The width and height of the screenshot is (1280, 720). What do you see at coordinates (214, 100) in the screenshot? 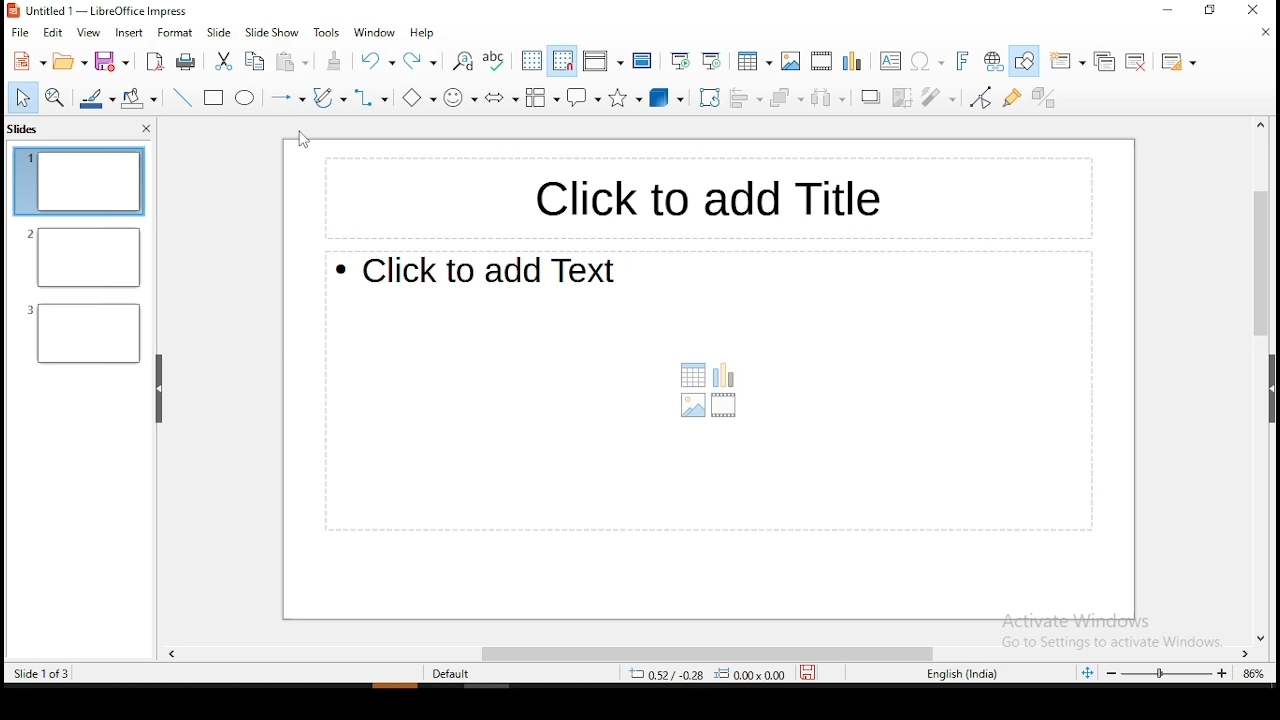
I see `` at bounding box center [214, 100].